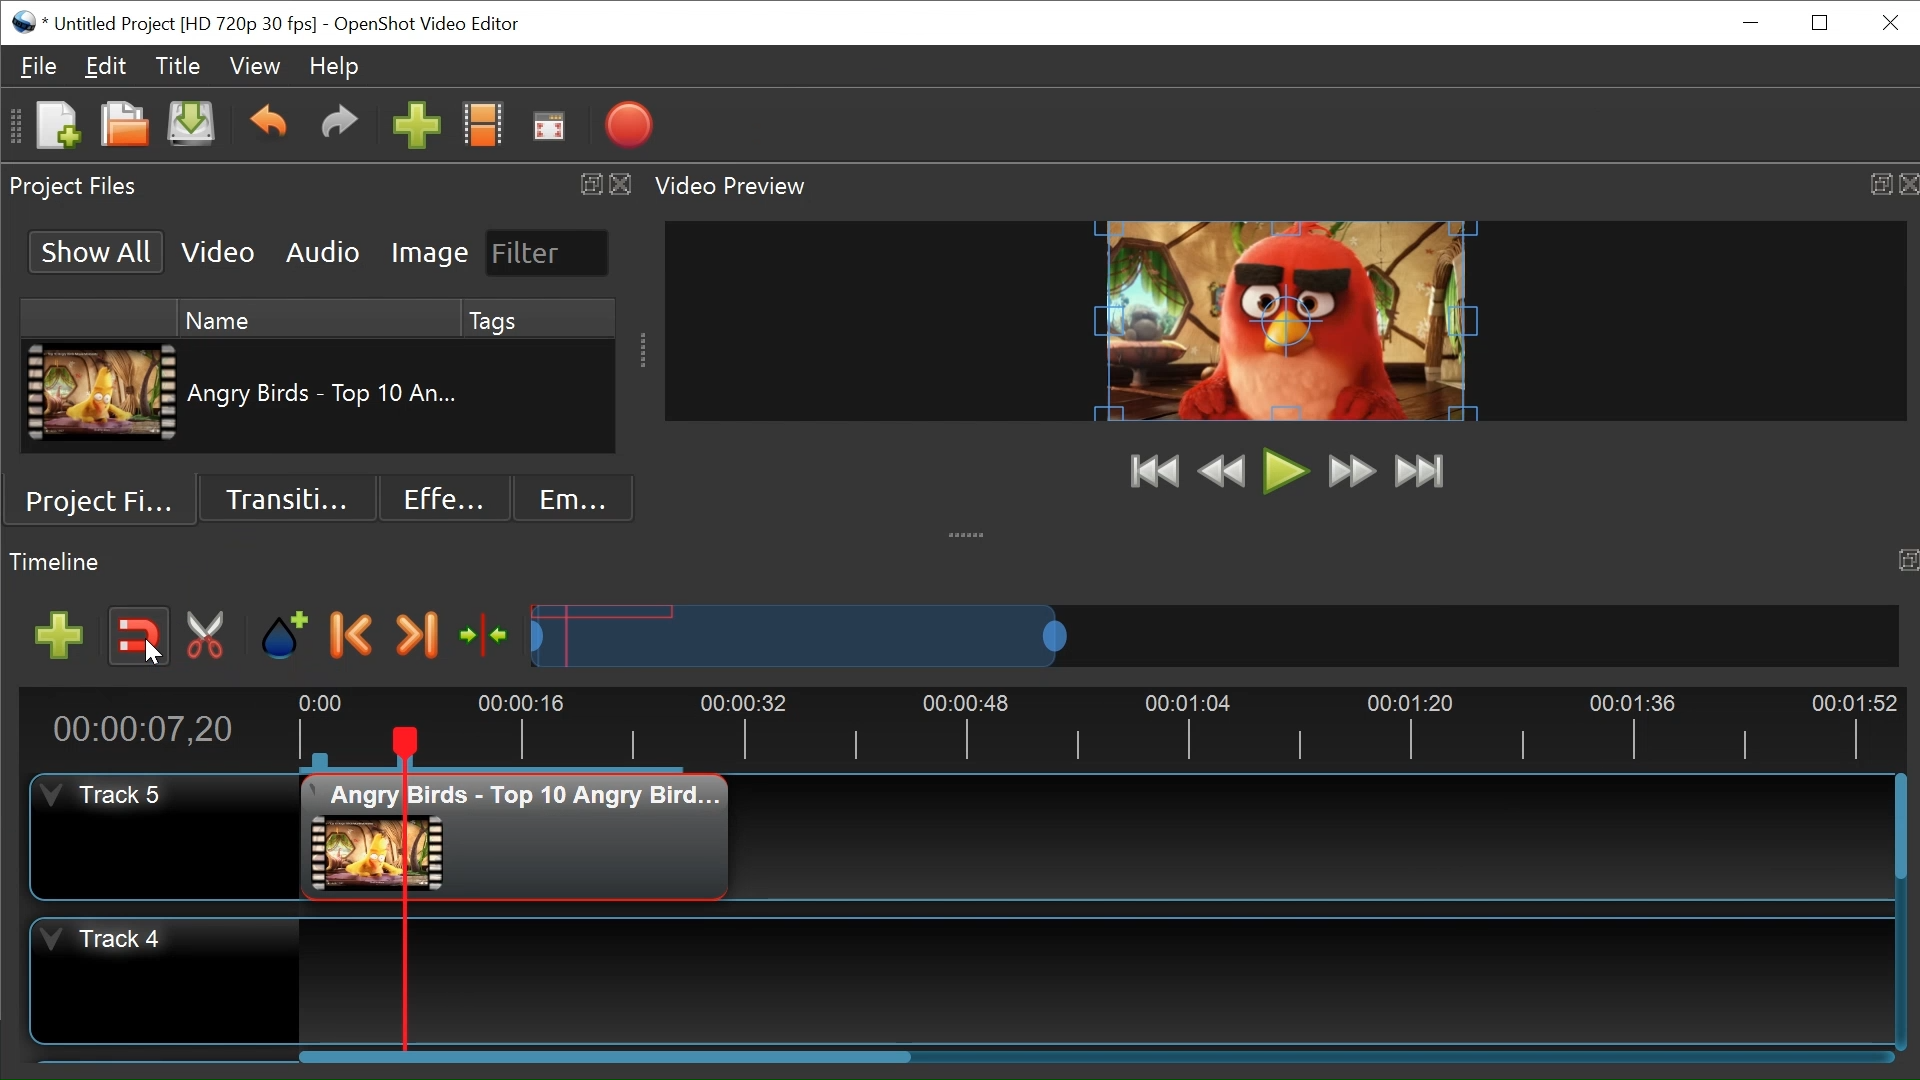 This screenshot has width=1920, height=1080. I want to click on Open File, so click(123, 126).